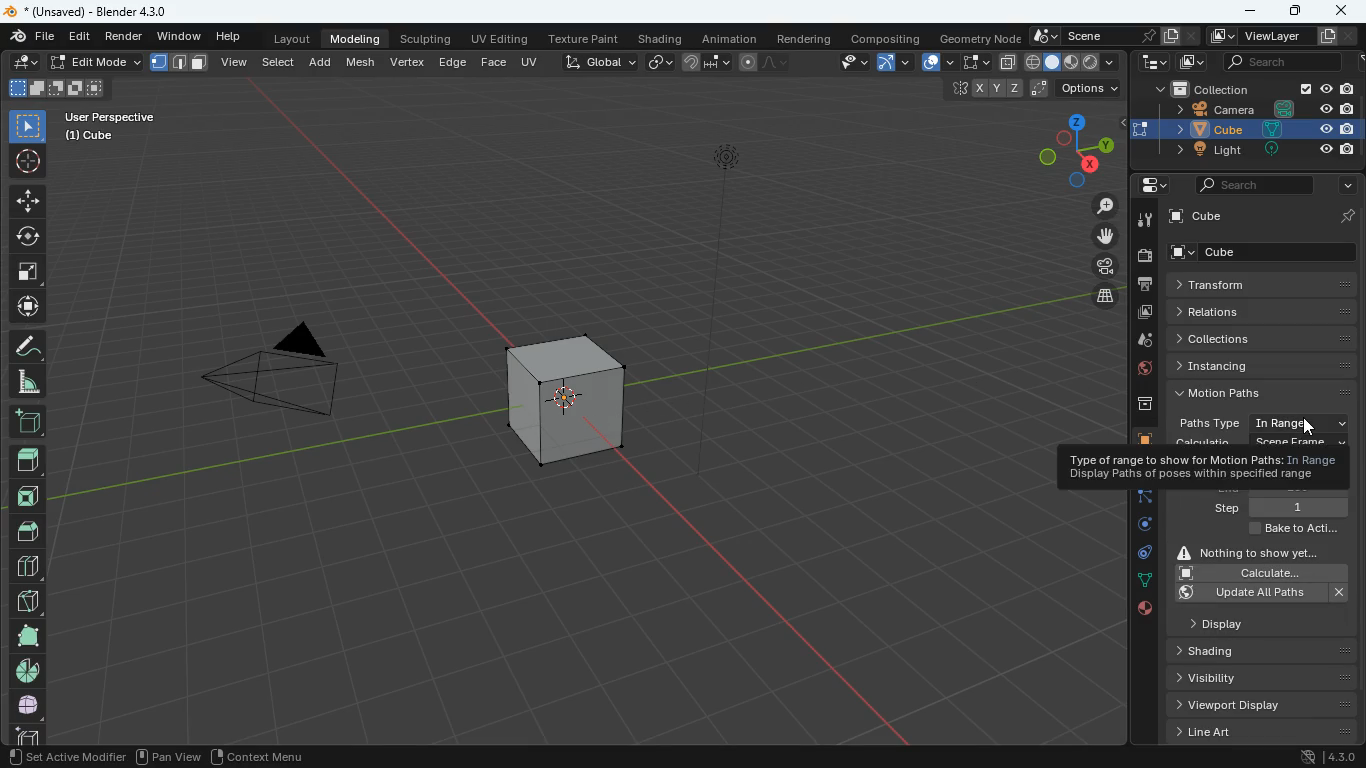 Image resolution: width=1366 pixels, height=768 pixels. What do you see at coordinates (1264, 392) in the screenshot?
I see `paths` at bounding box center [1264, 392].